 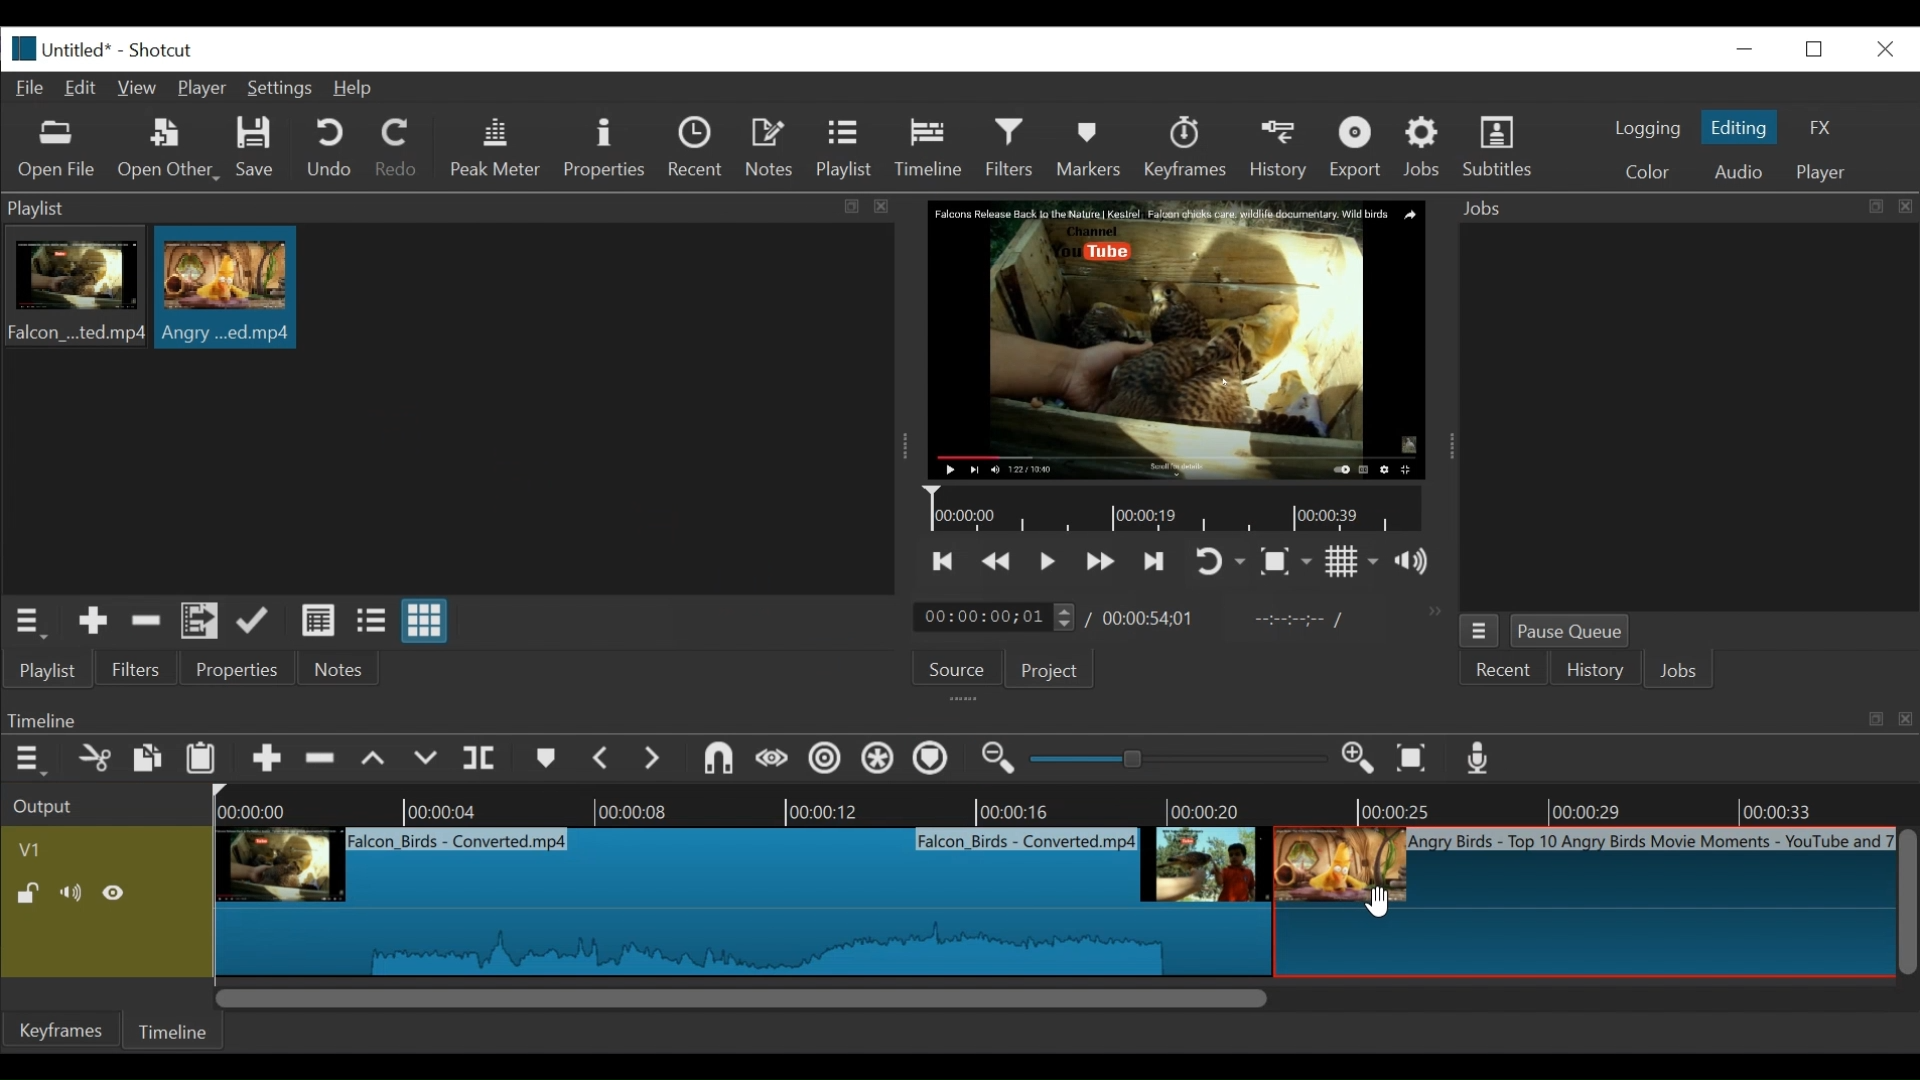 I want to click on clip, so click(x=226, y=287).